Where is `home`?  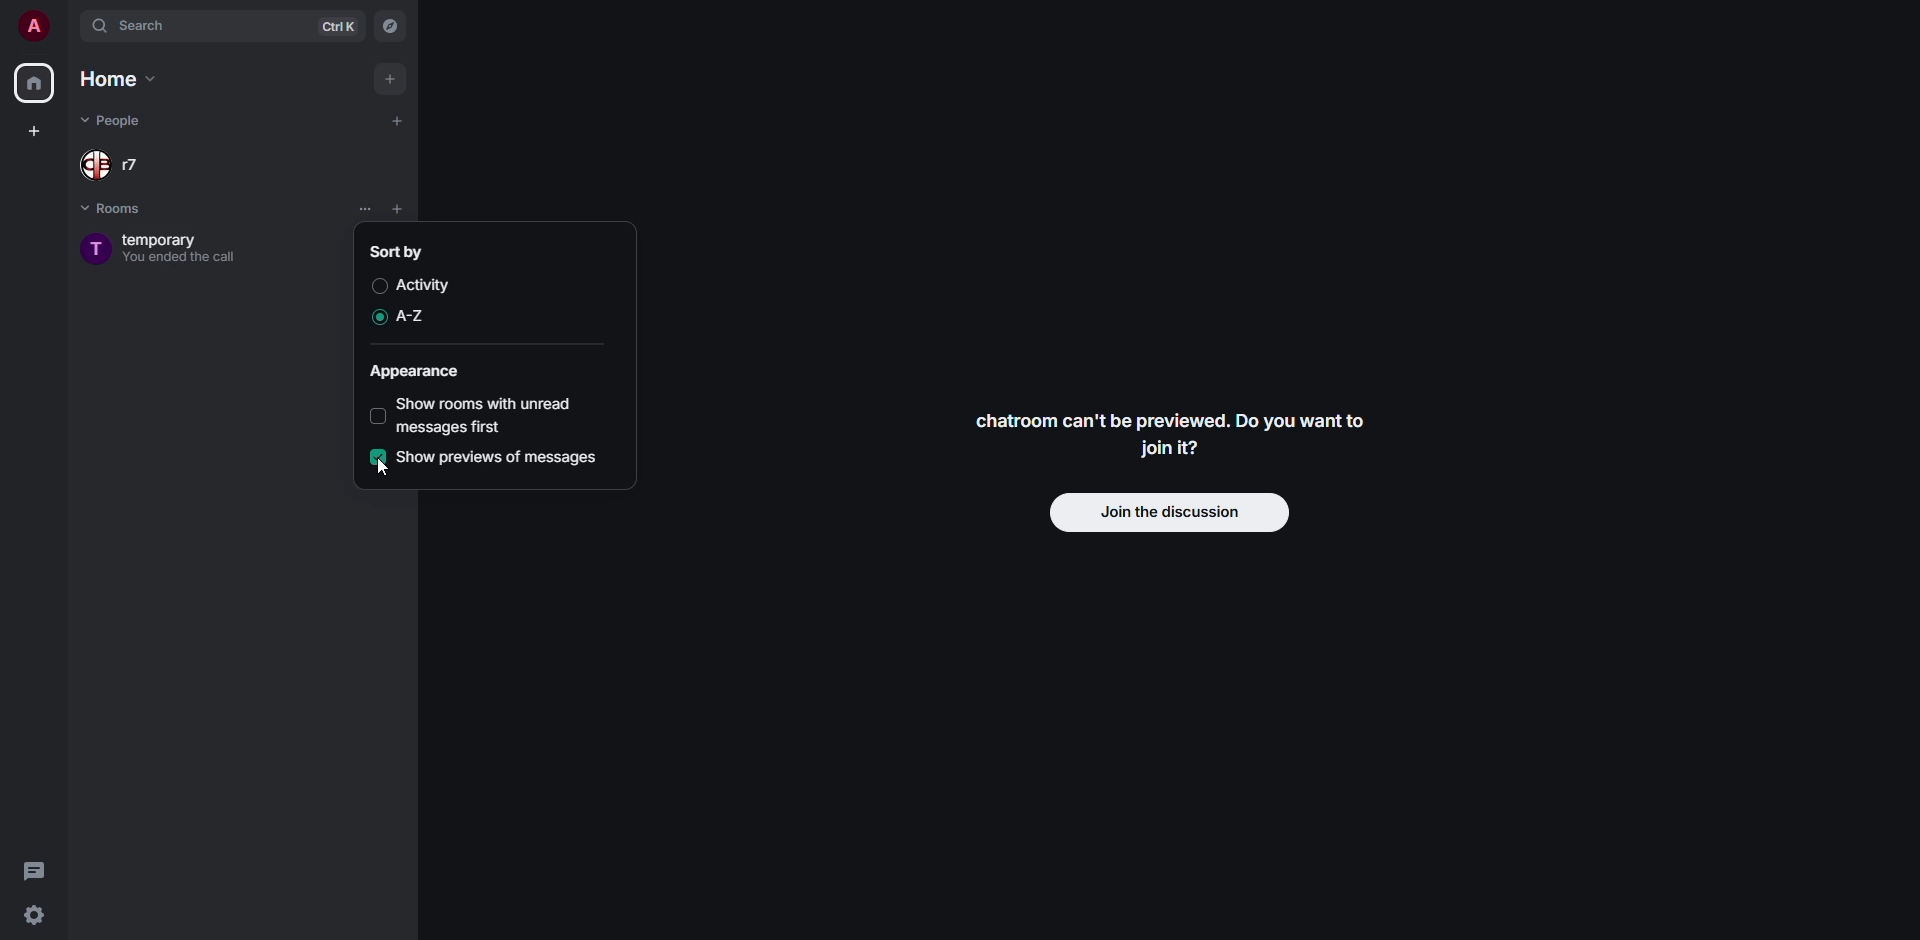 home is located at coordinates (33, 84).